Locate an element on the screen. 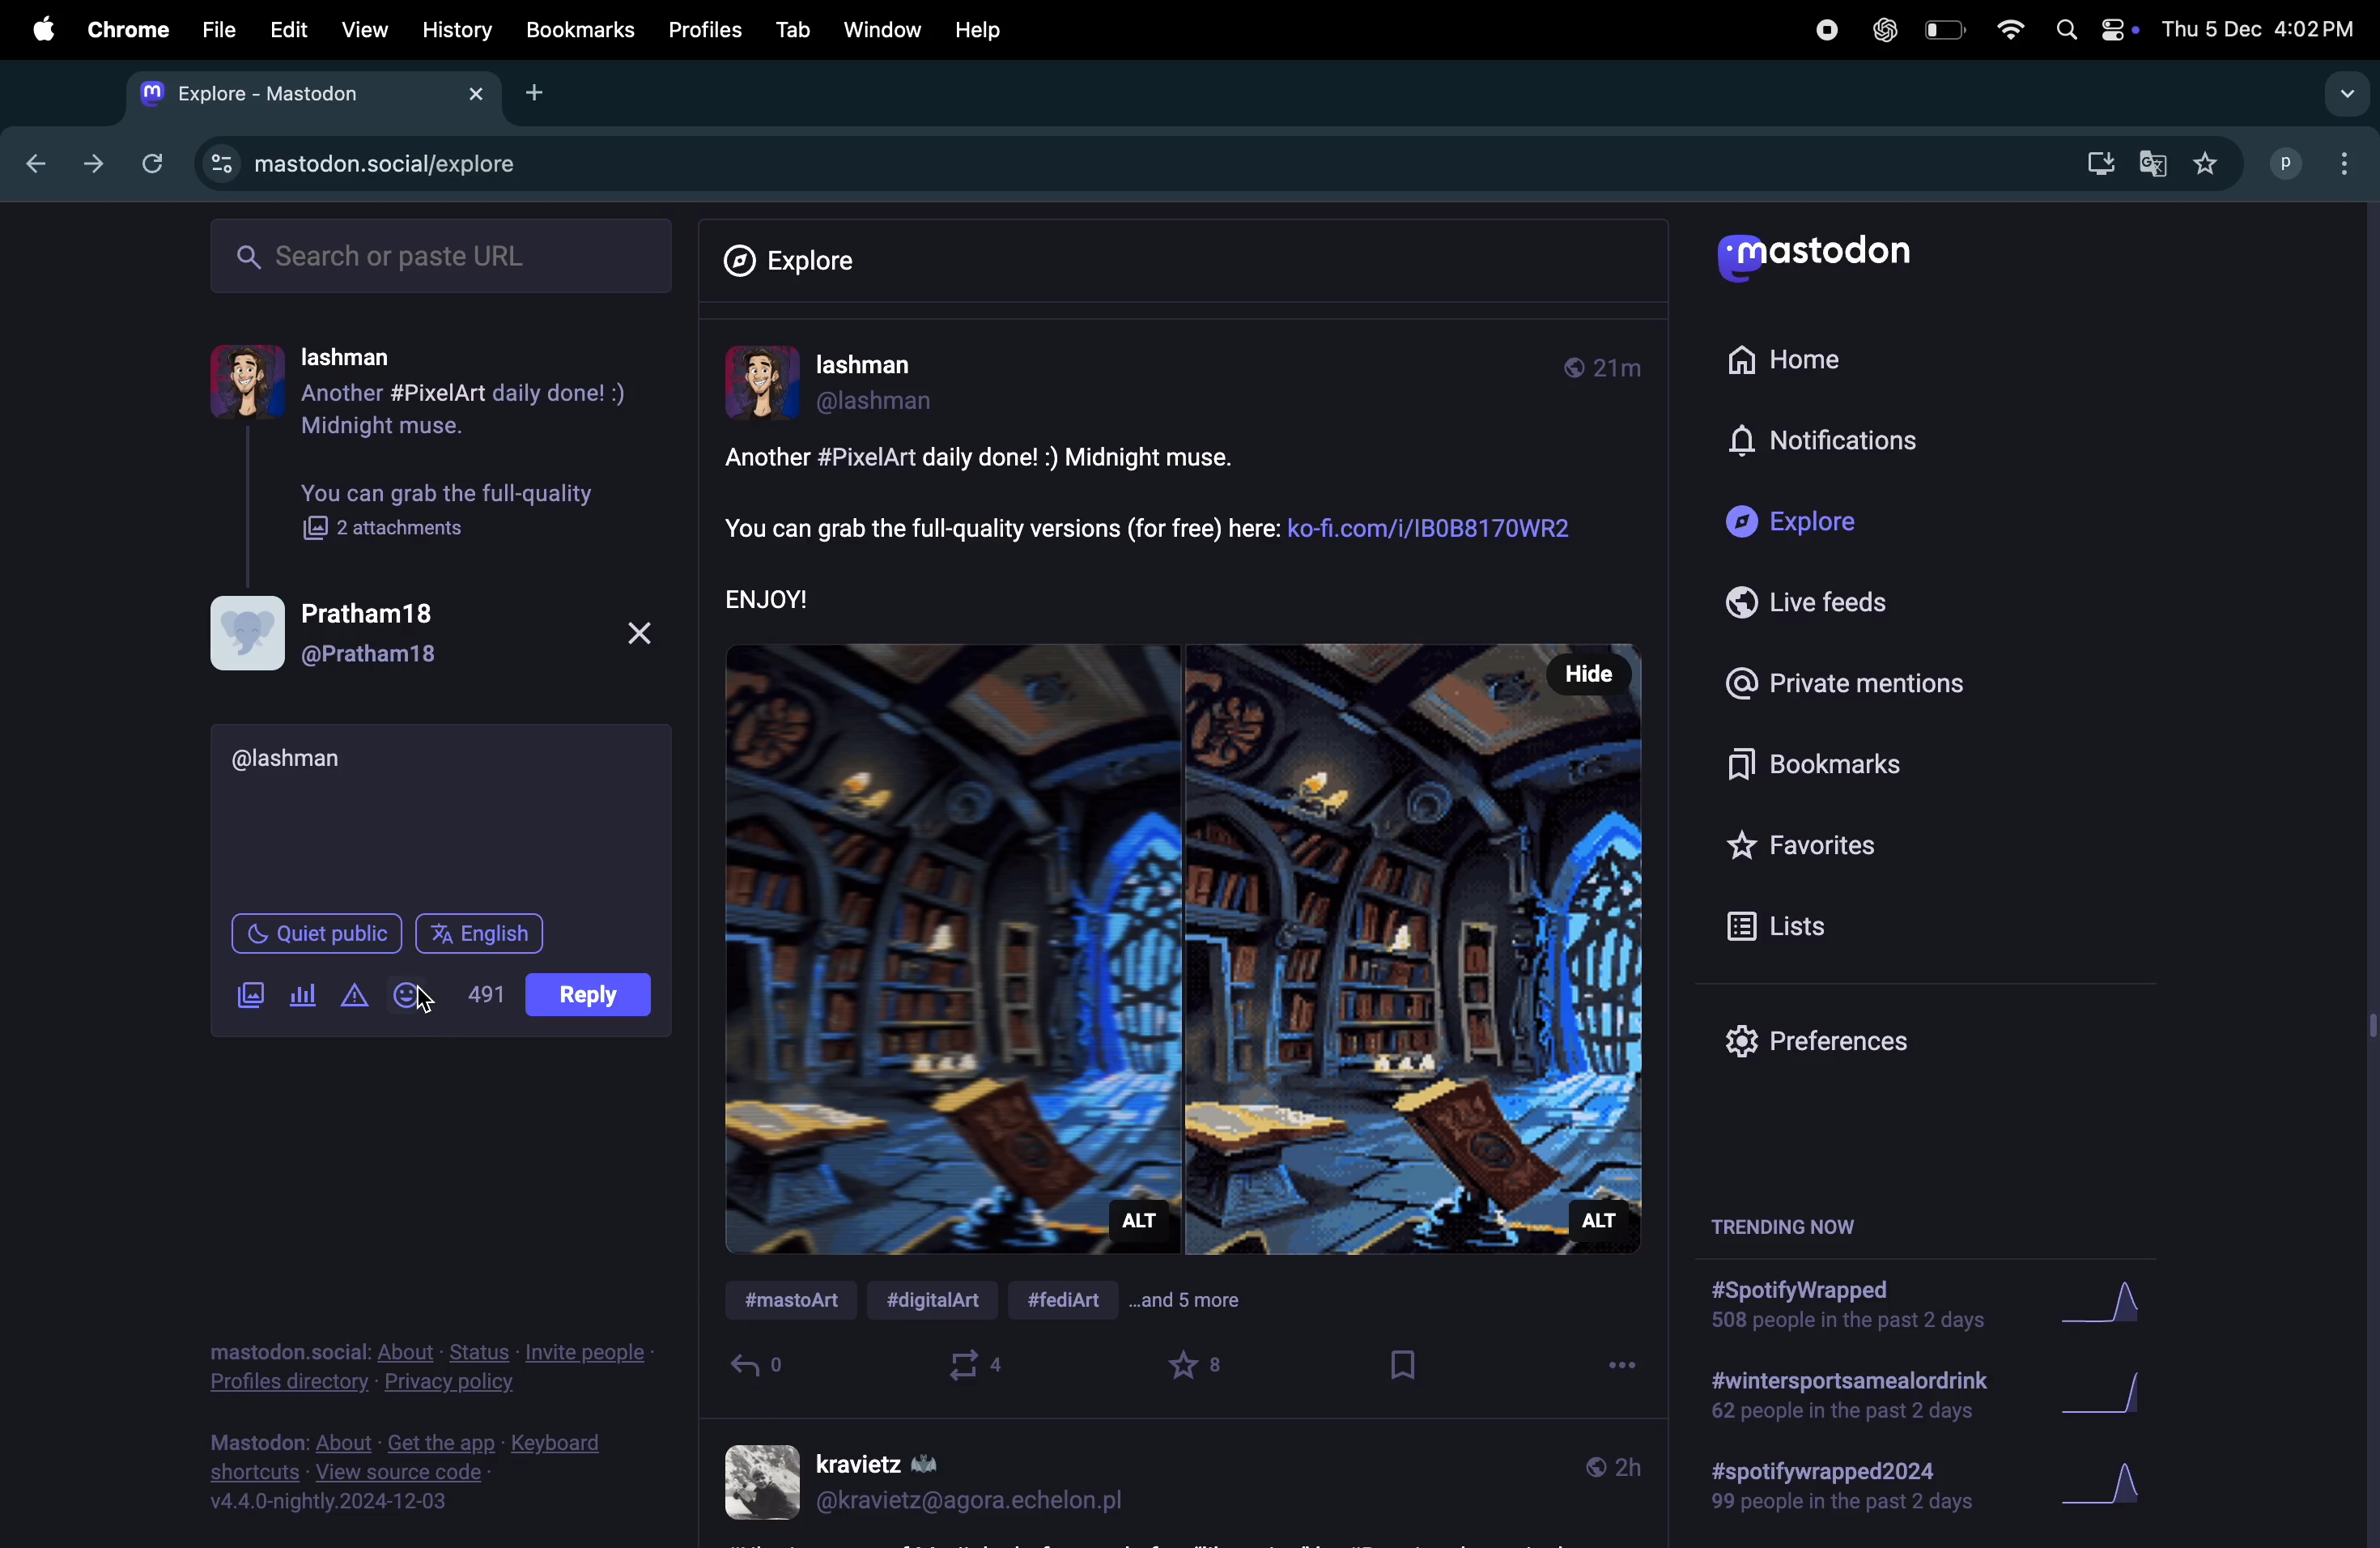  # fed art is located at coordinates (1076, 1297).